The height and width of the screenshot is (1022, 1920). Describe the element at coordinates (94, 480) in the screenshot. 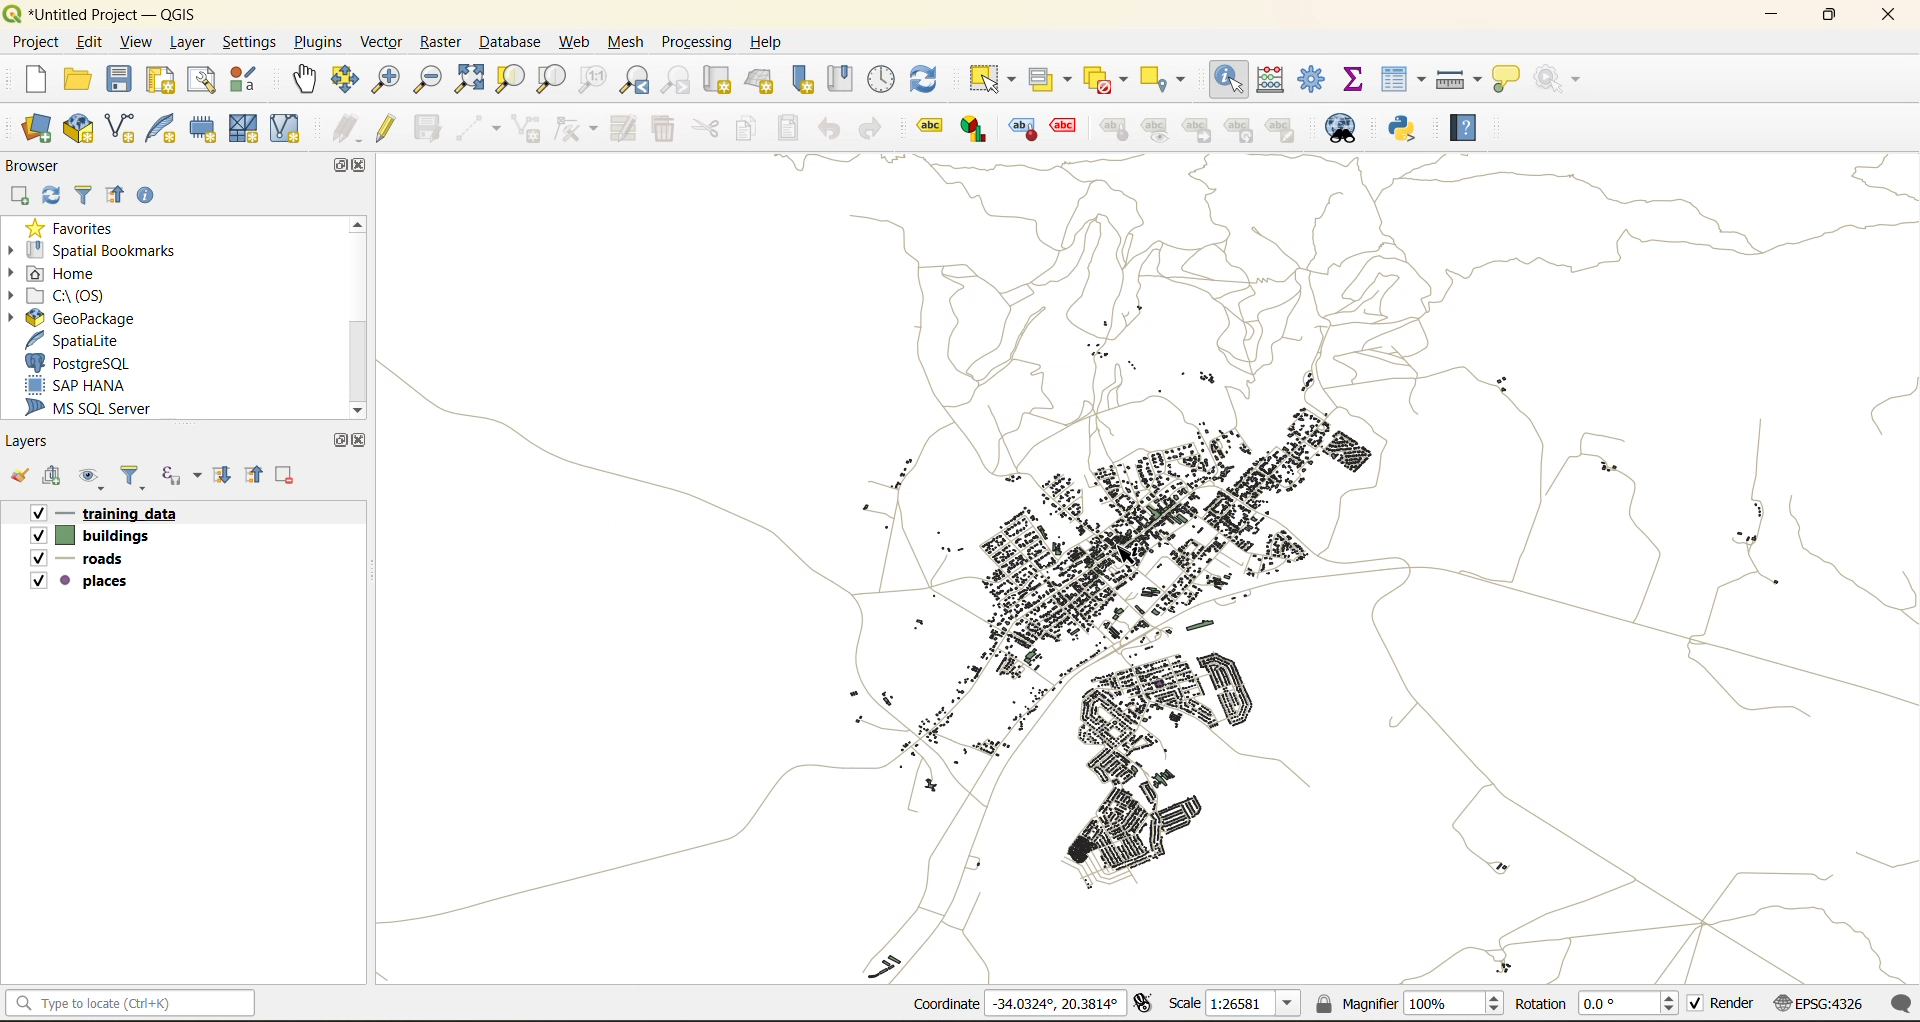

I see `manage map` at that location.